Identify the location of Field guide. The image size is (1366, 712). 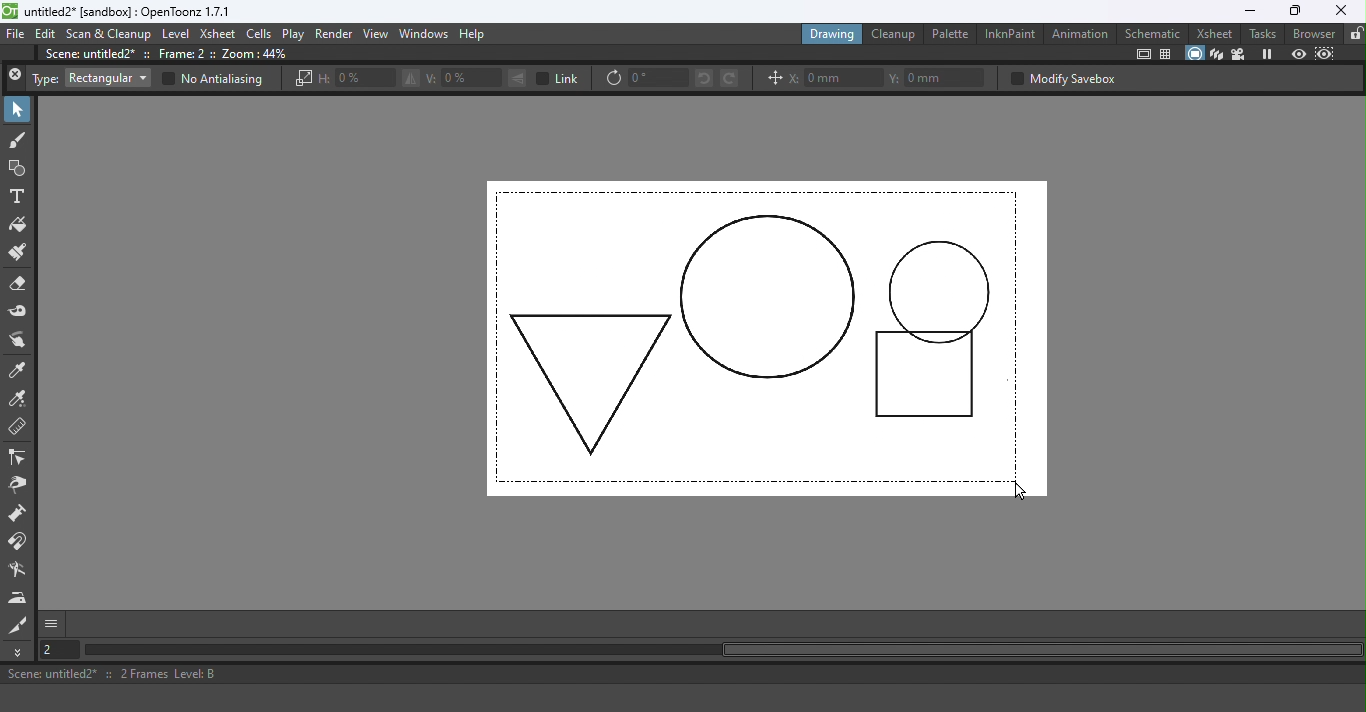
(1168, 55).